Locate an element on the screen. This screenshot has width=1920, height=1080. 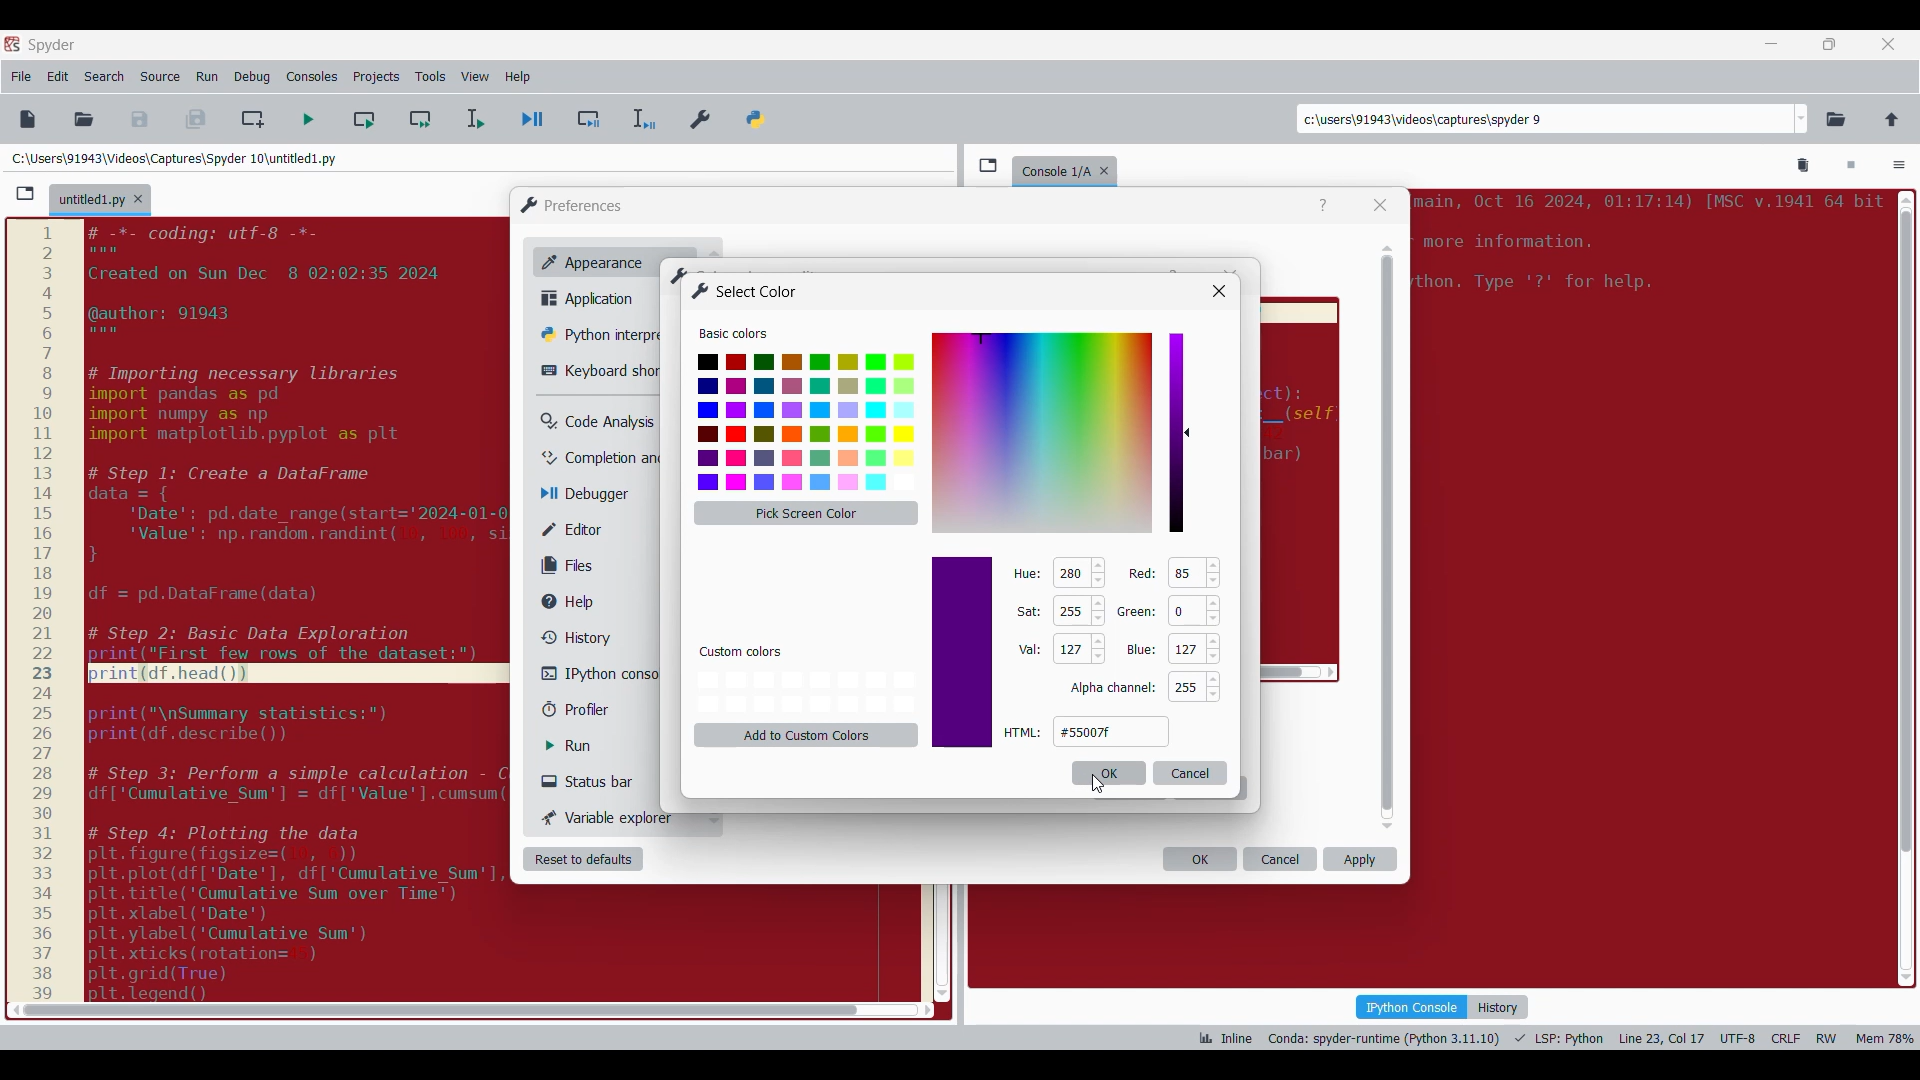
255 is located at coordinates (1184, 688).